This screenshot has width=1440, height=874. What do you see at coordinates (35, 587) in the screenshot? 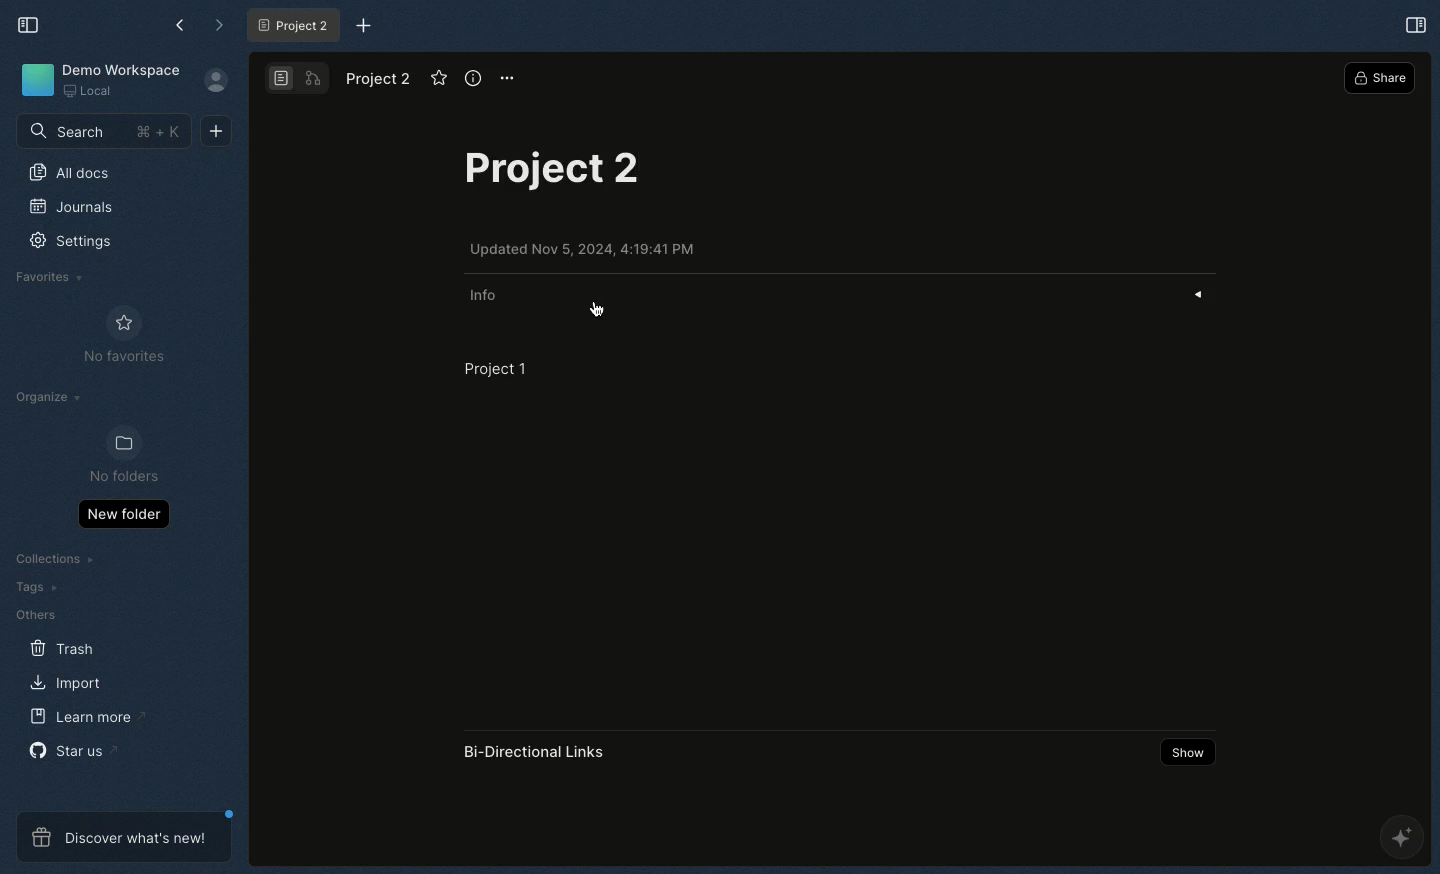
I see `Tags` at bounding box center [35, 587].